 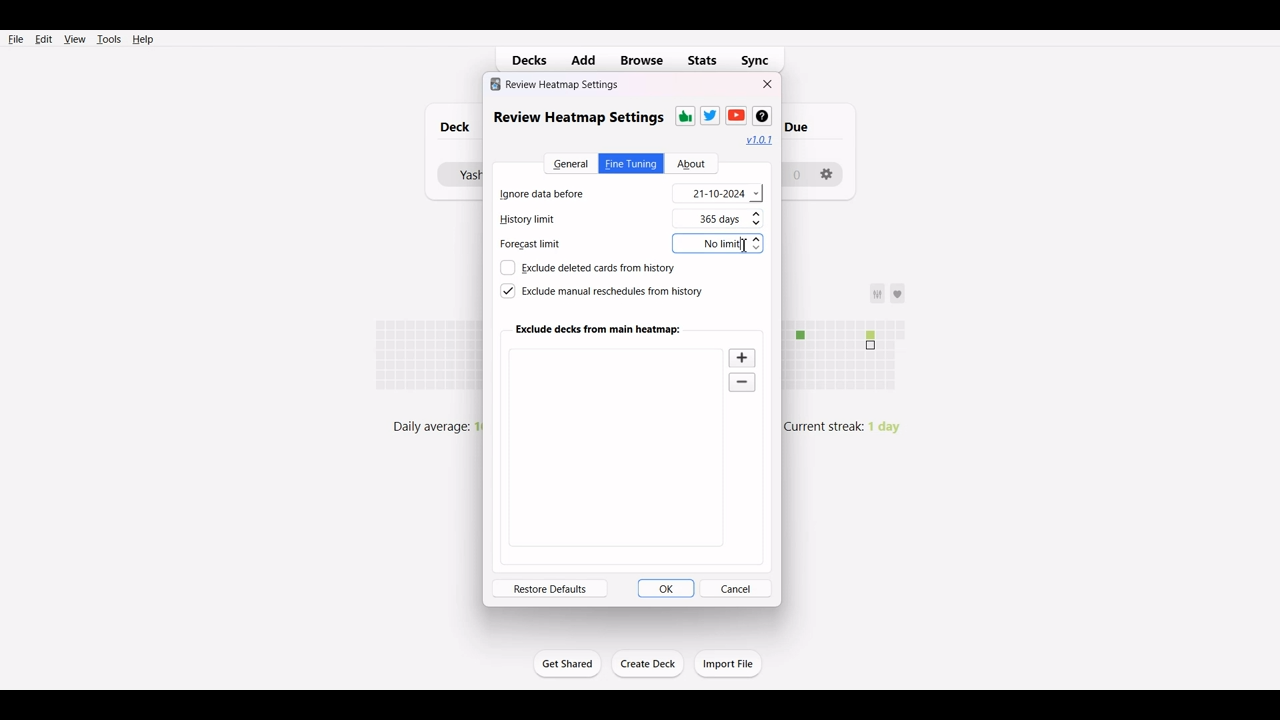 I want to click on review heatmap settings, so click(x=577, y=117).